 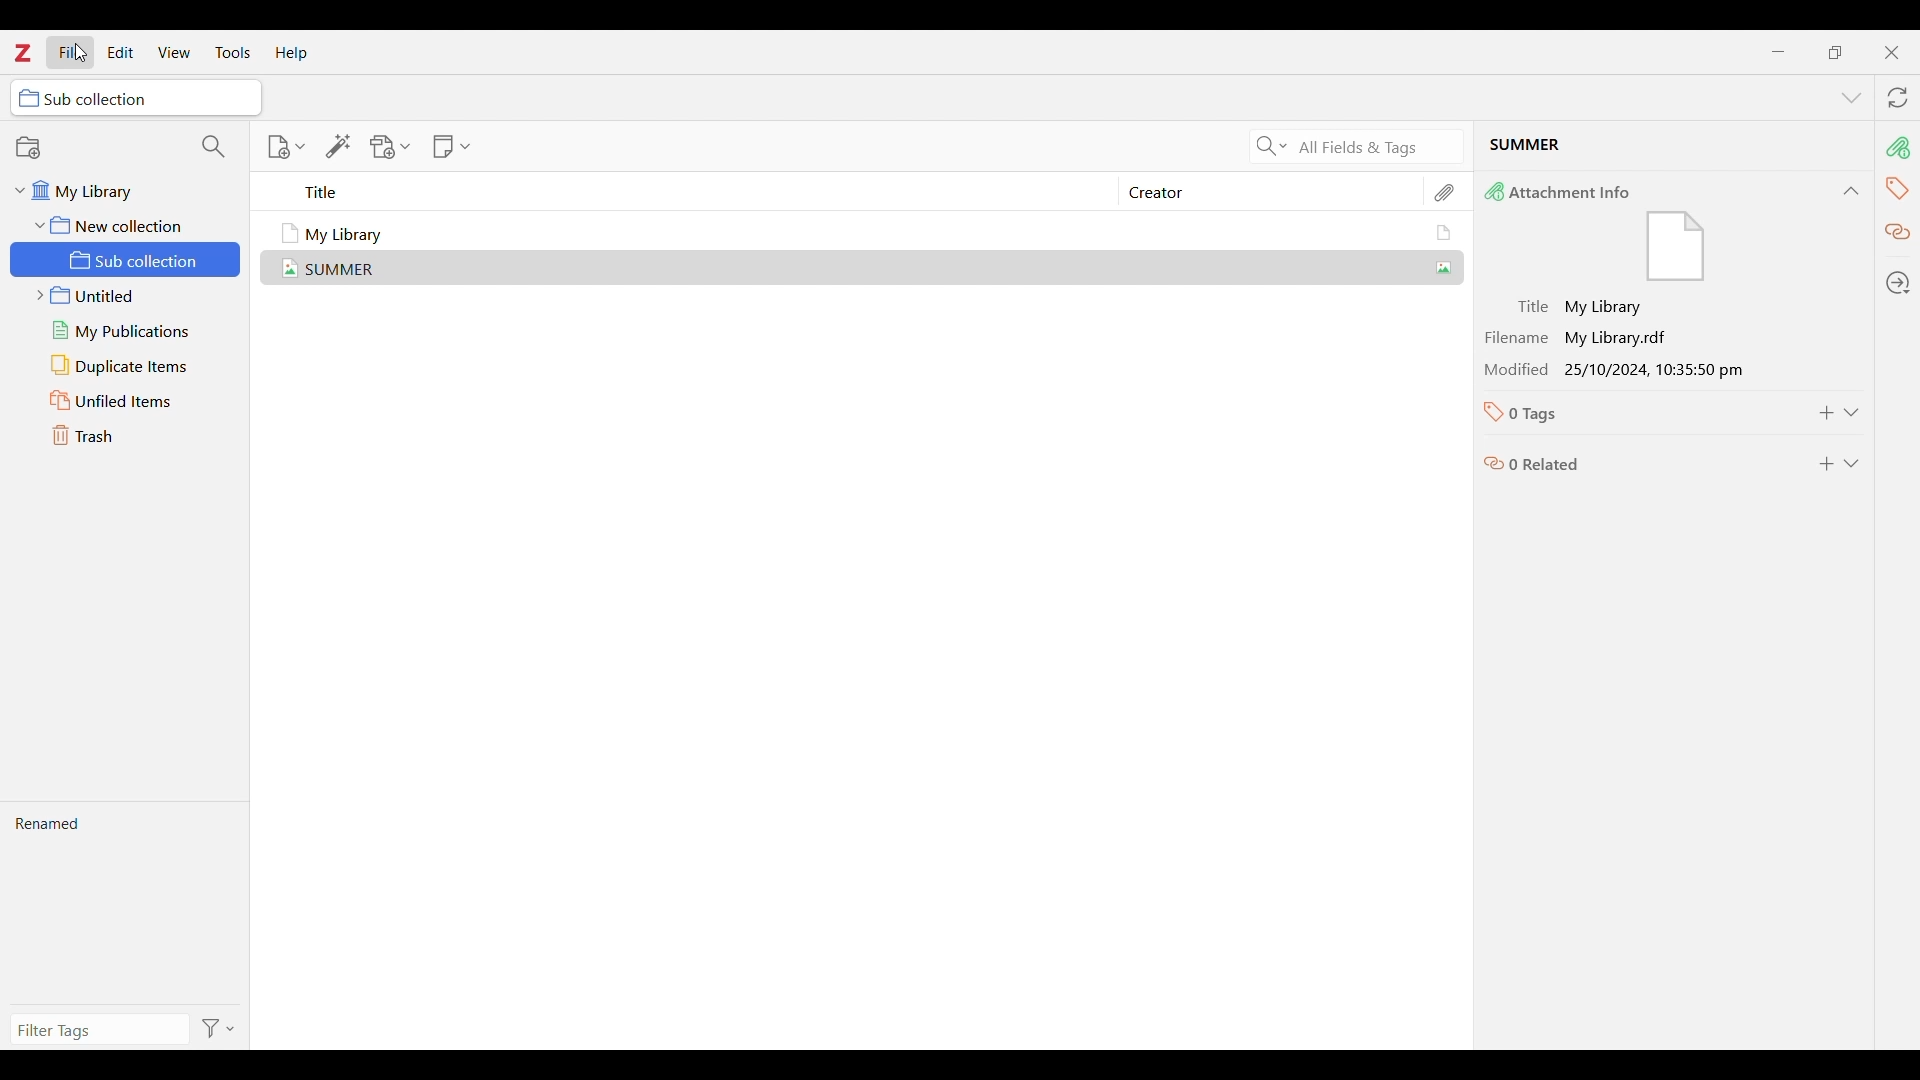 I want to click on List all tabs, so click(x=1852, y=98).